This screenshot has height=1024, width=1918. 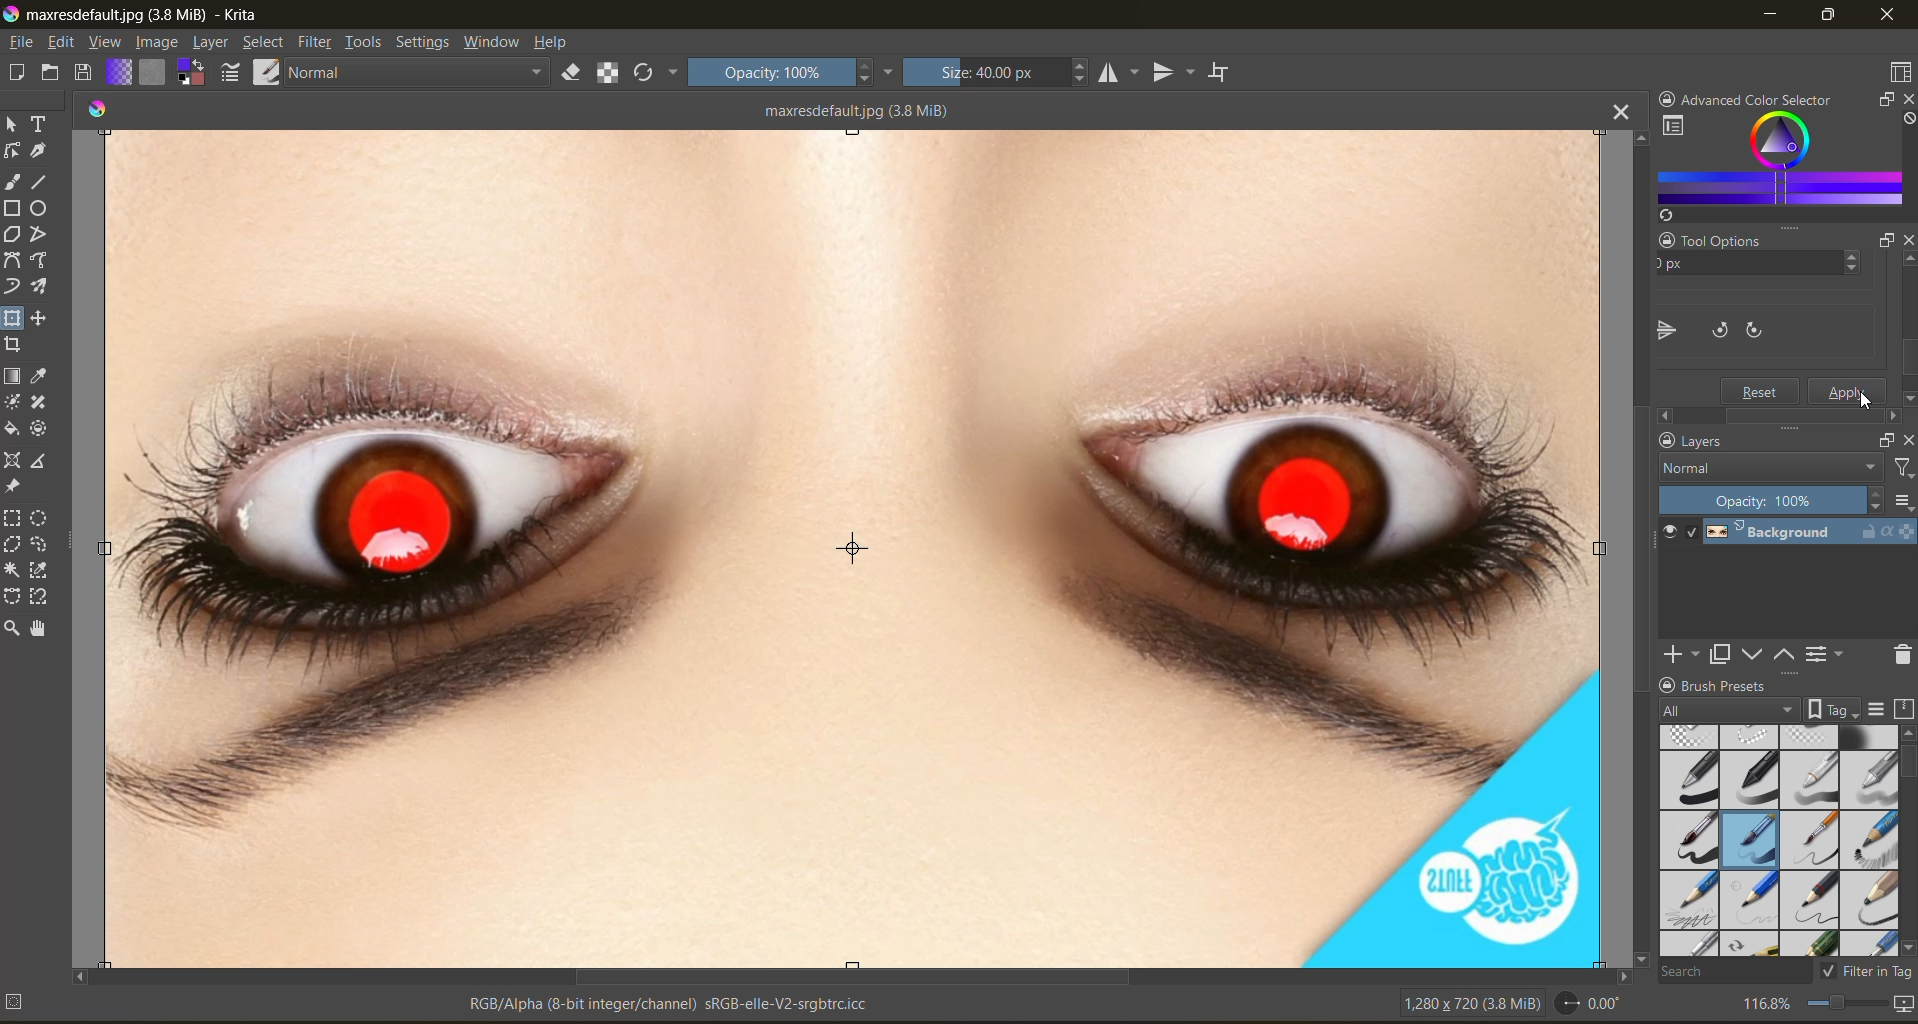 What do you see at coordinates (1680, 655) in the screenshot?
I see `add` at bounding box center [1680, 655].